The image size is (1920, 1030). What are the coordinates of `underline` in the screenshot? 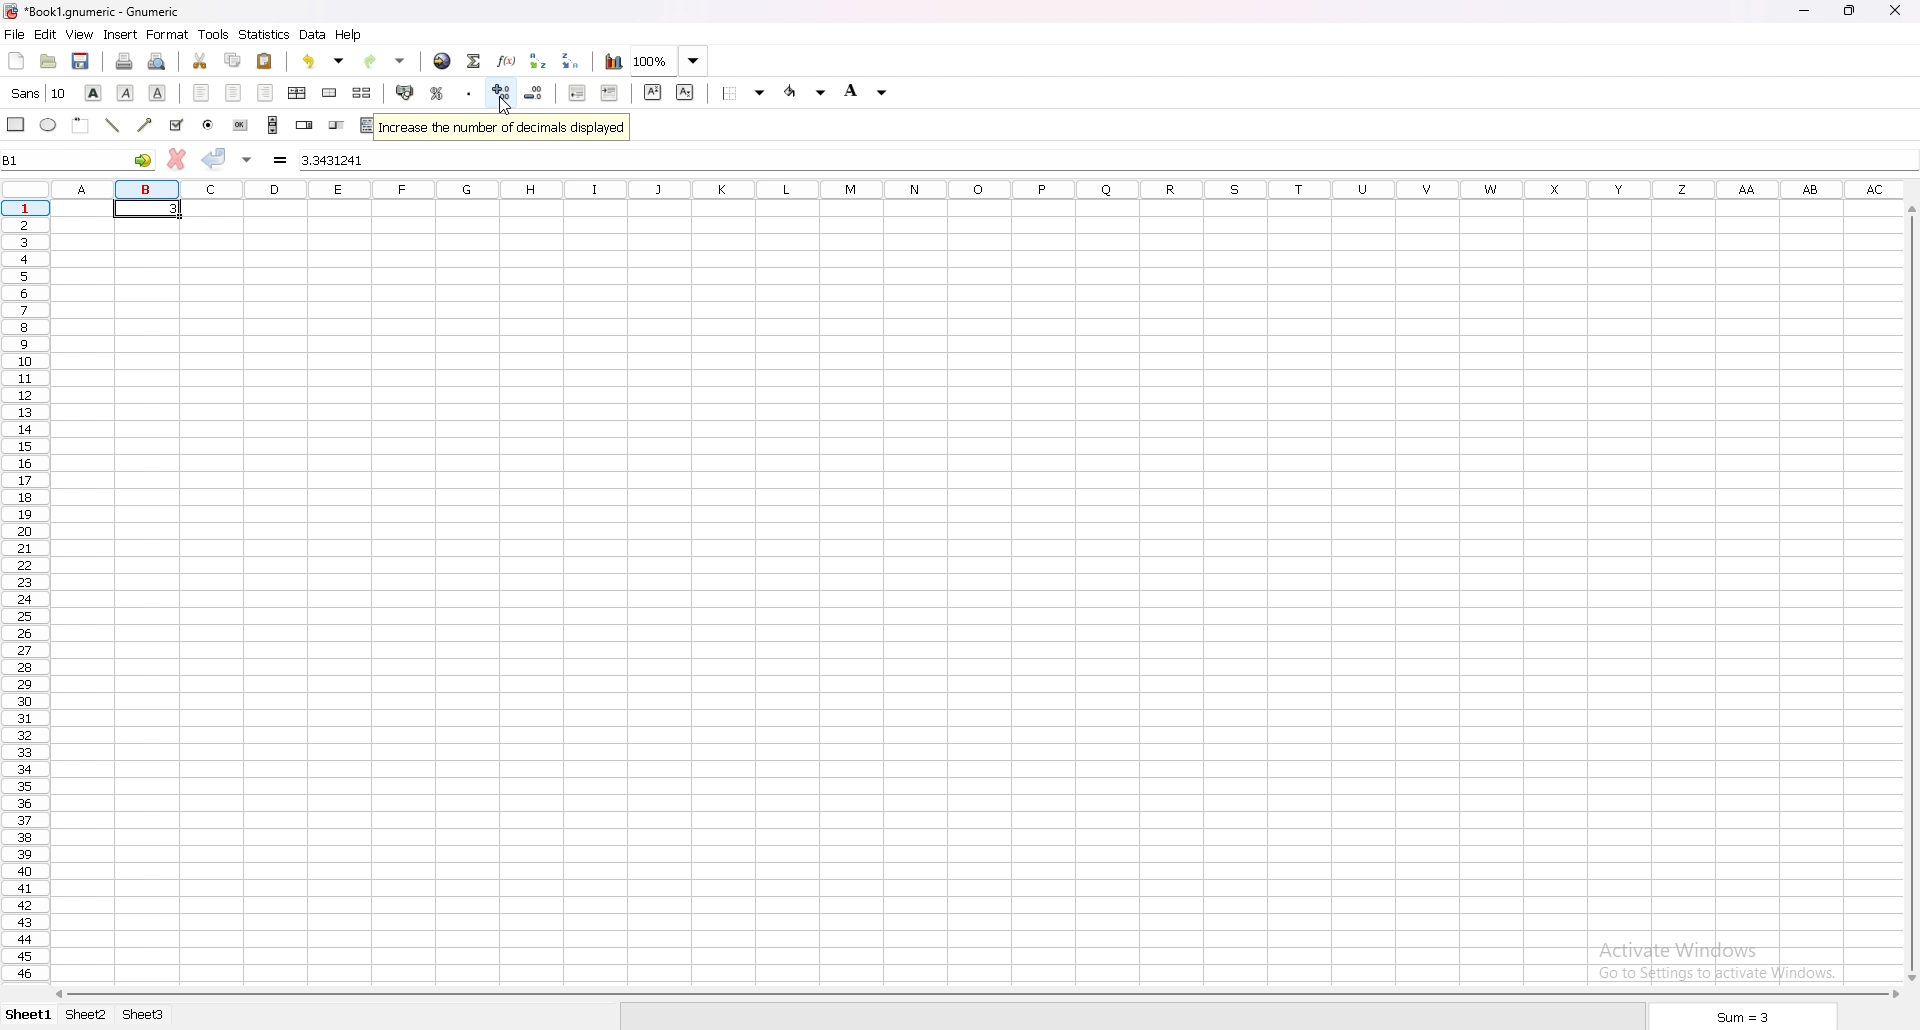 It's located at (157, 94).